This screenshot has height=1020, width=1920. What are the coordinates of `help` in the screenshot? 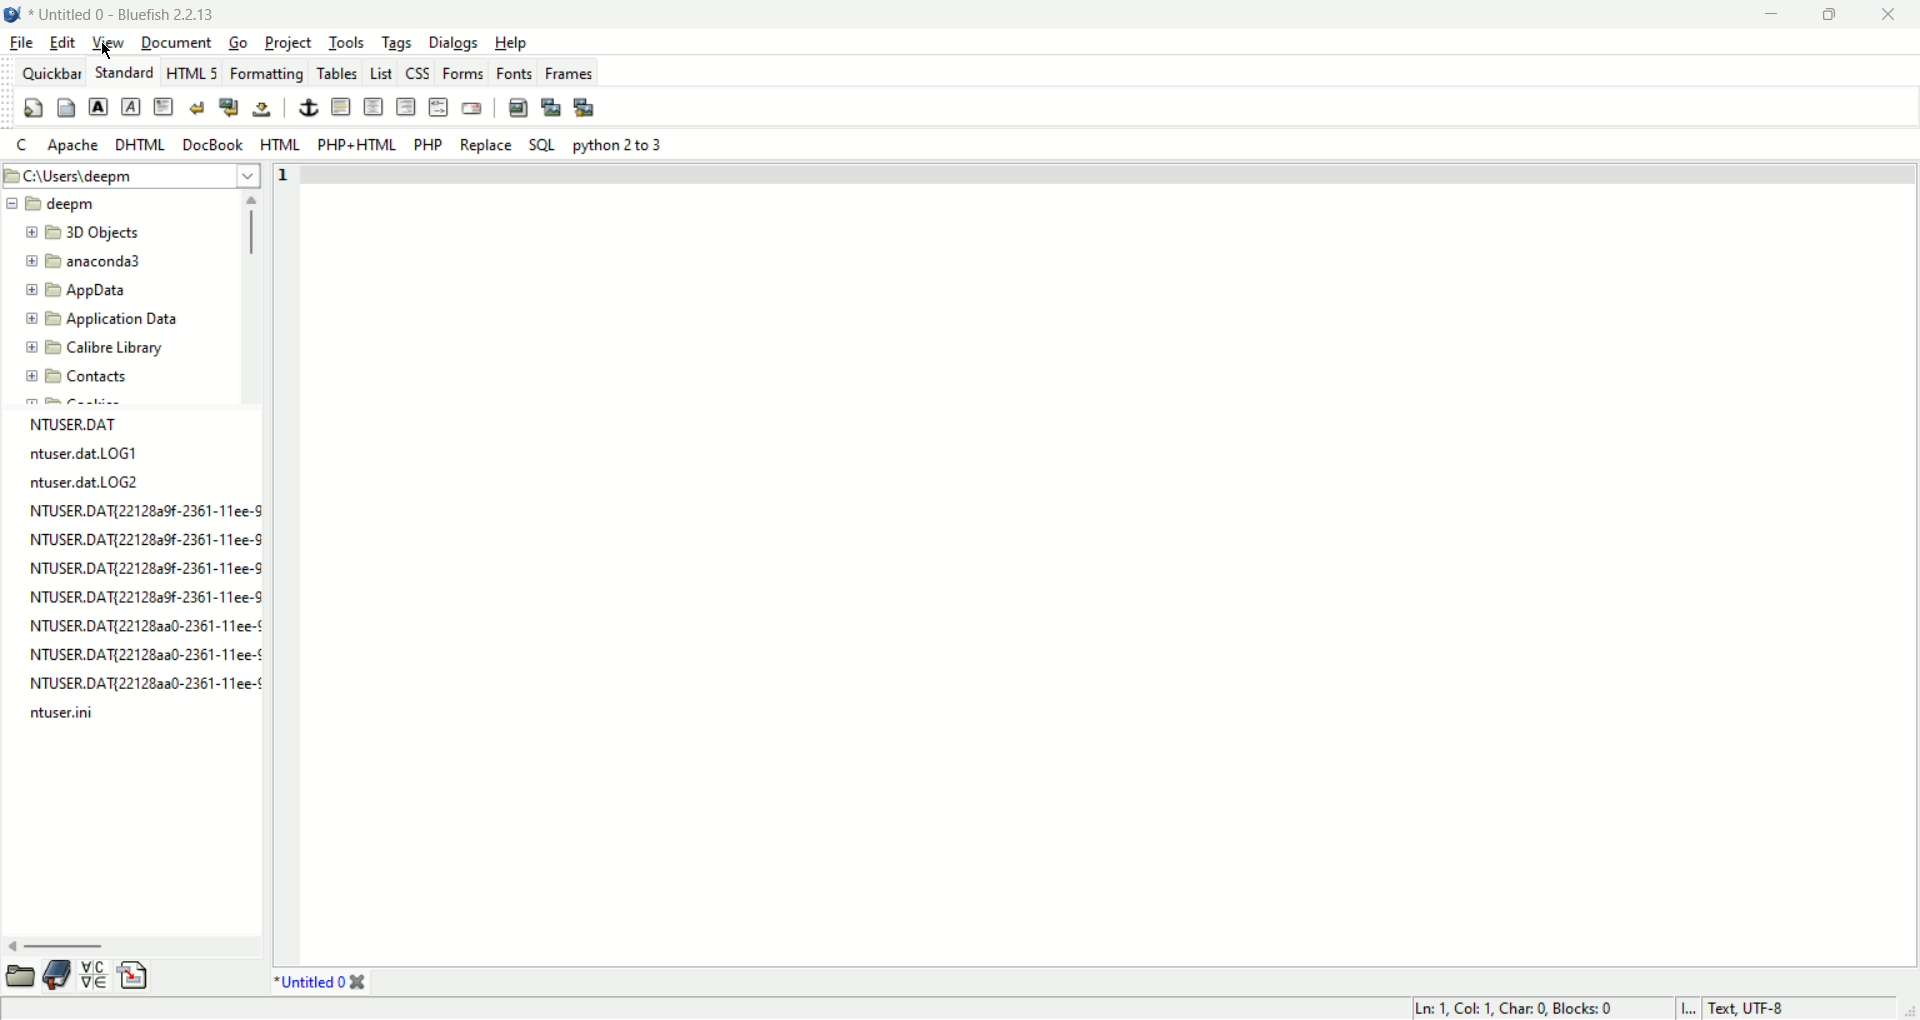 It's located at (511, 42).